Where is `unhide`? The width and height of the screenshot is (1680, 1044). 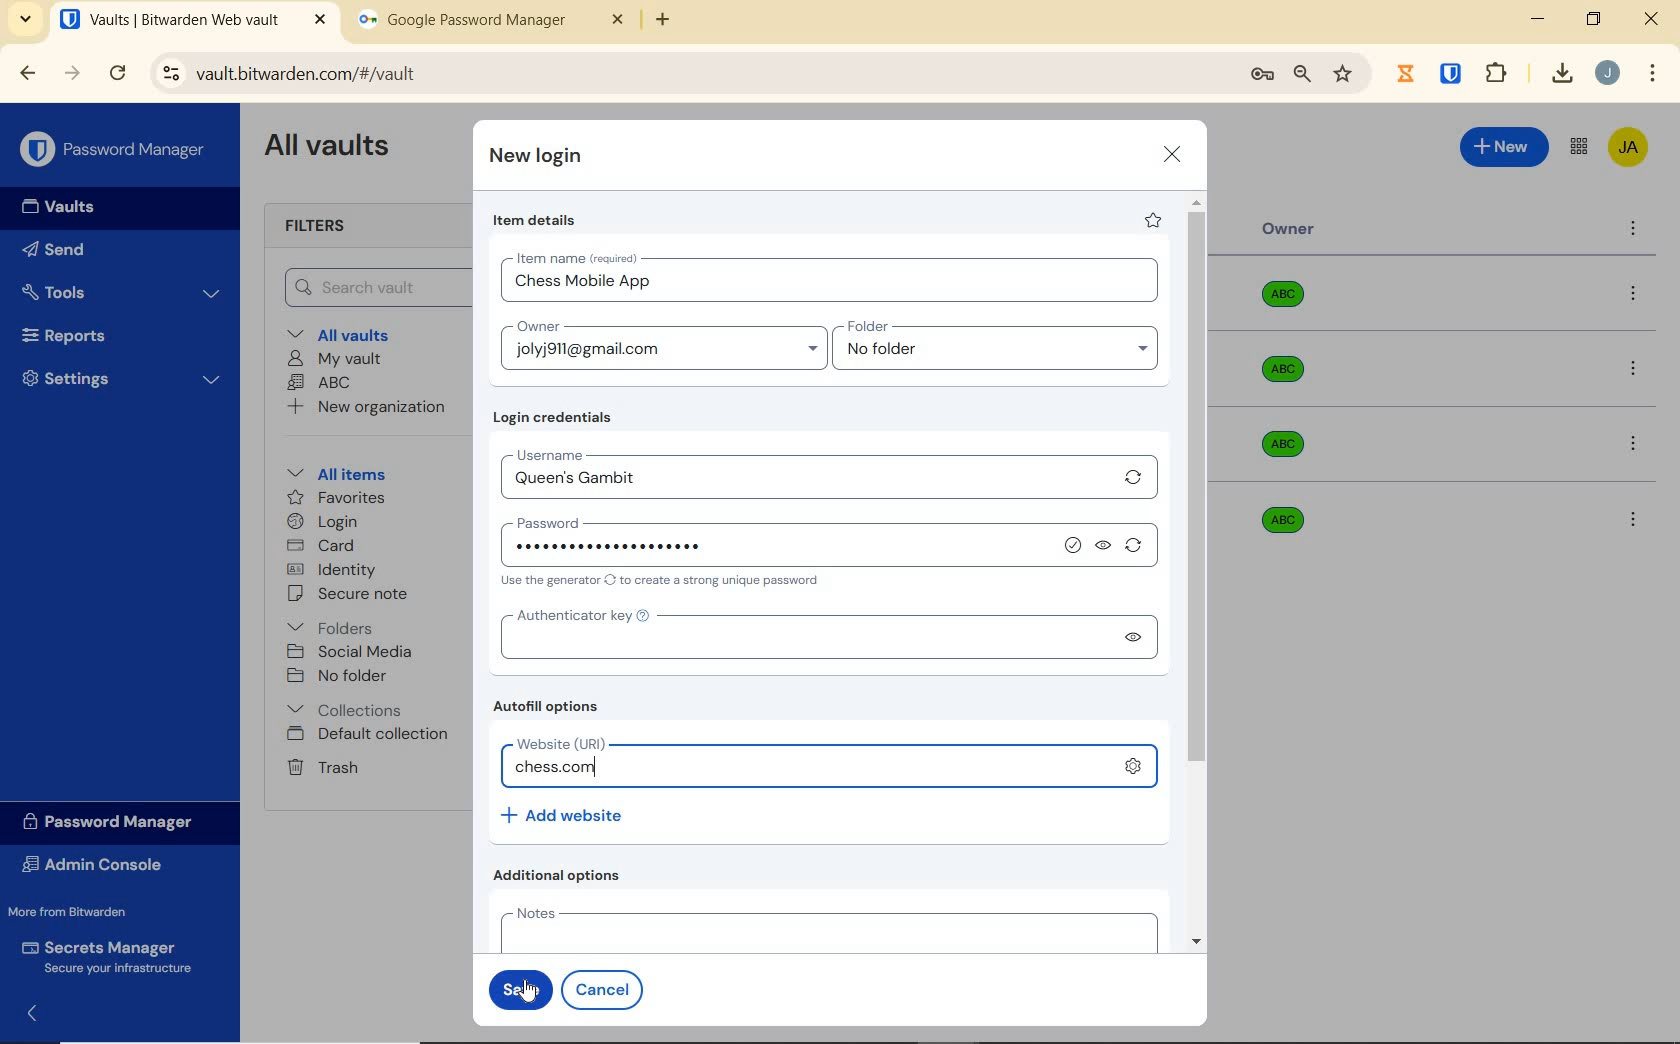 unhide is located at coordinates (1105, 547).